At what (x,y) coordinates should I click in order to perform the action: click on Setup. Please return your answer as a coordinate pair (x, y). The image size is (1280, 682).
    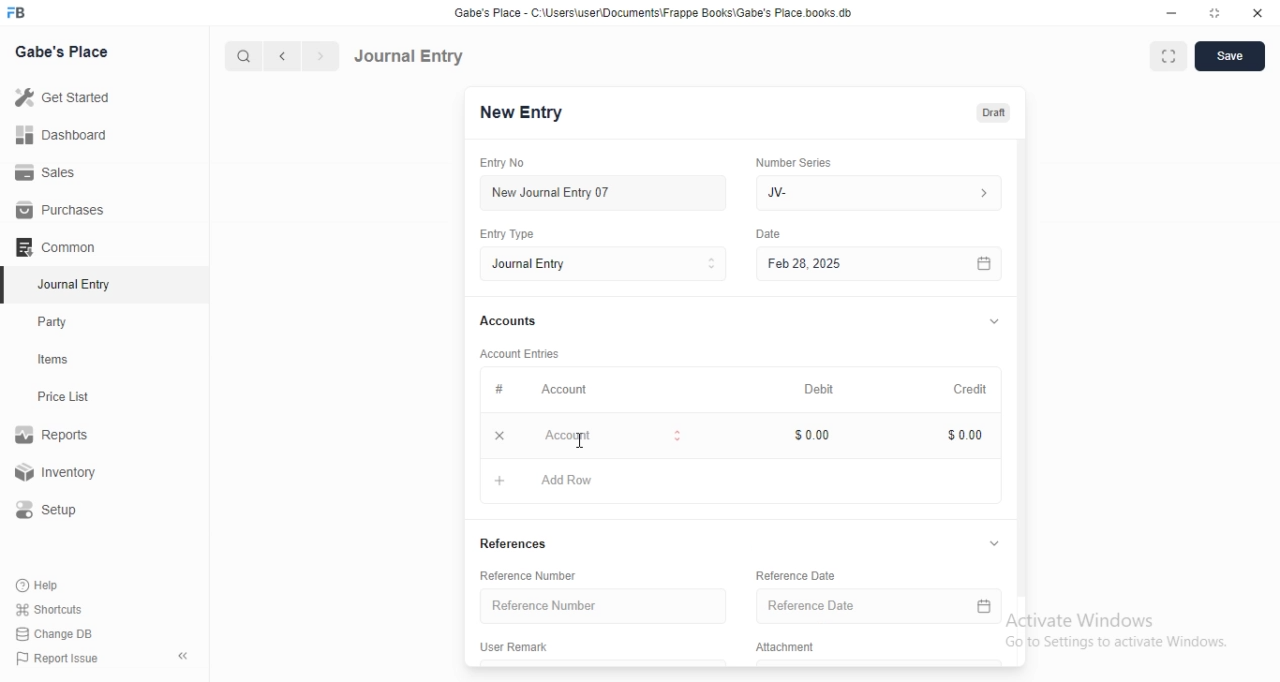
    Looking at the image, I should click on (54, 510).